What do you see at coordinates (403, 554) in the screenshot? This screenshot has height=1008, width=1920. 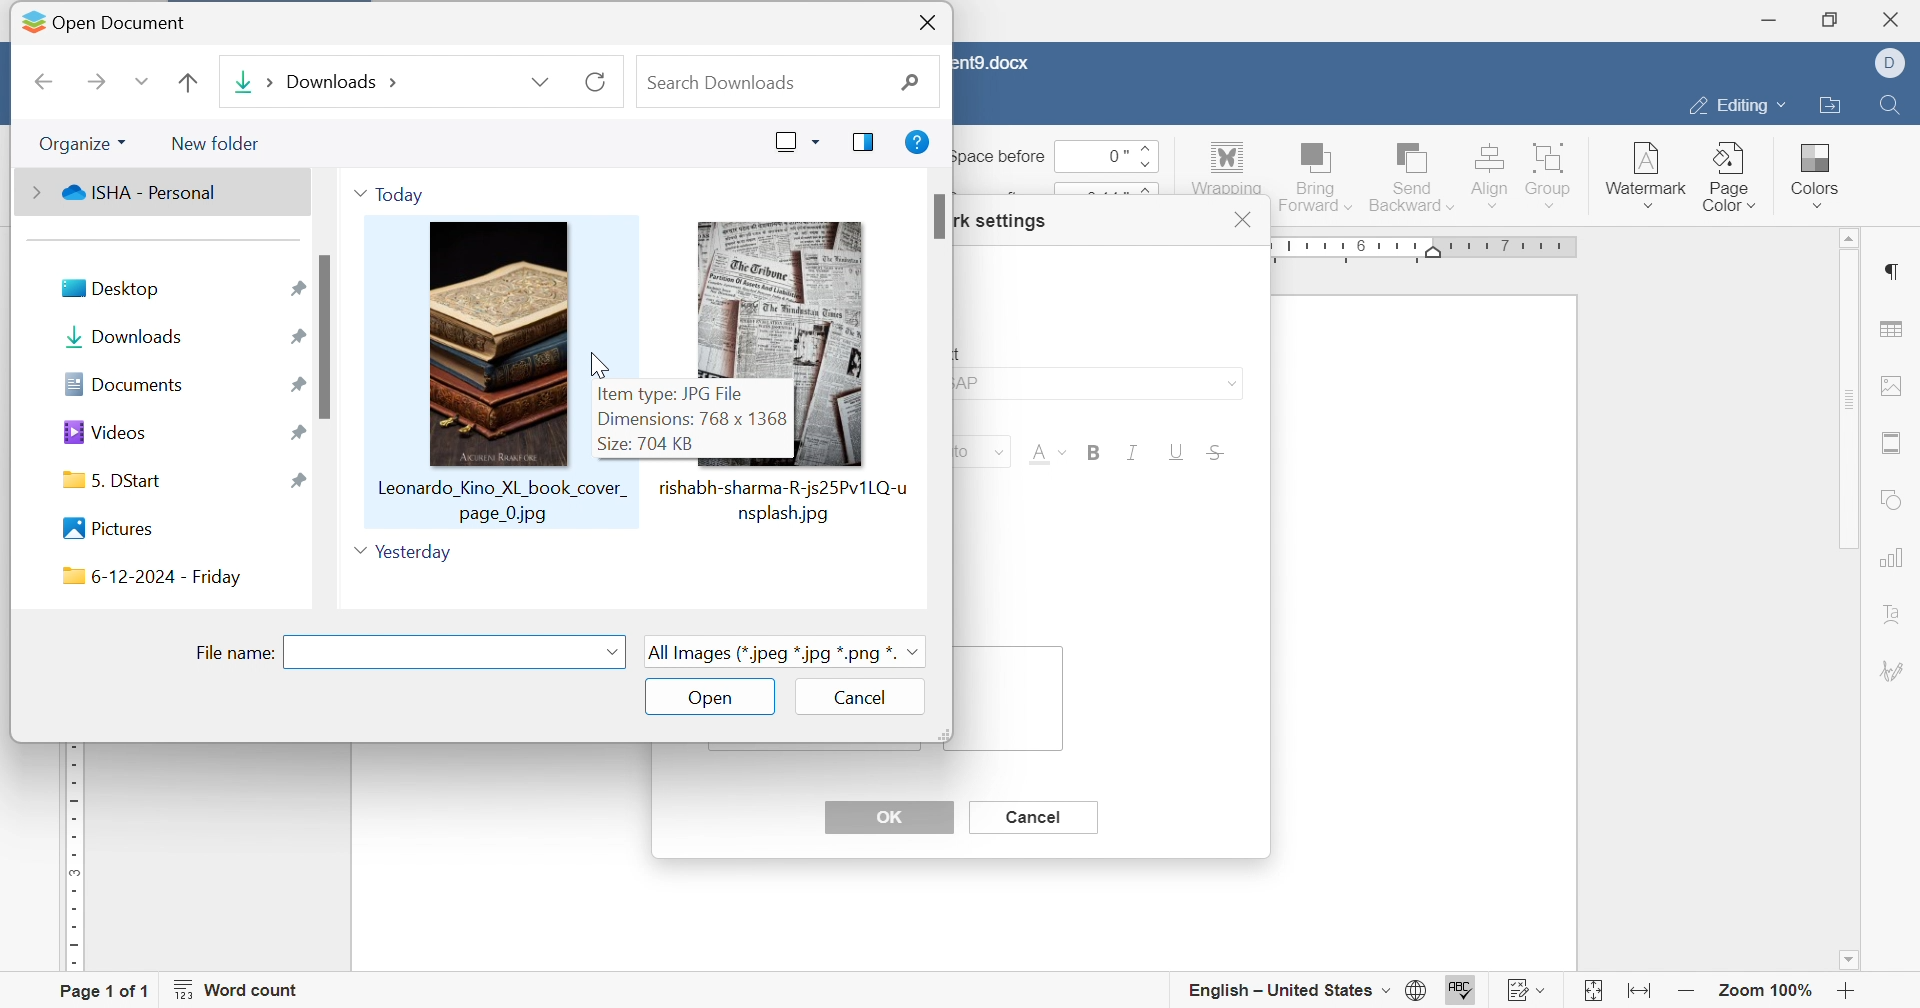 I see `yesterday` at bounding box center [403, 554].